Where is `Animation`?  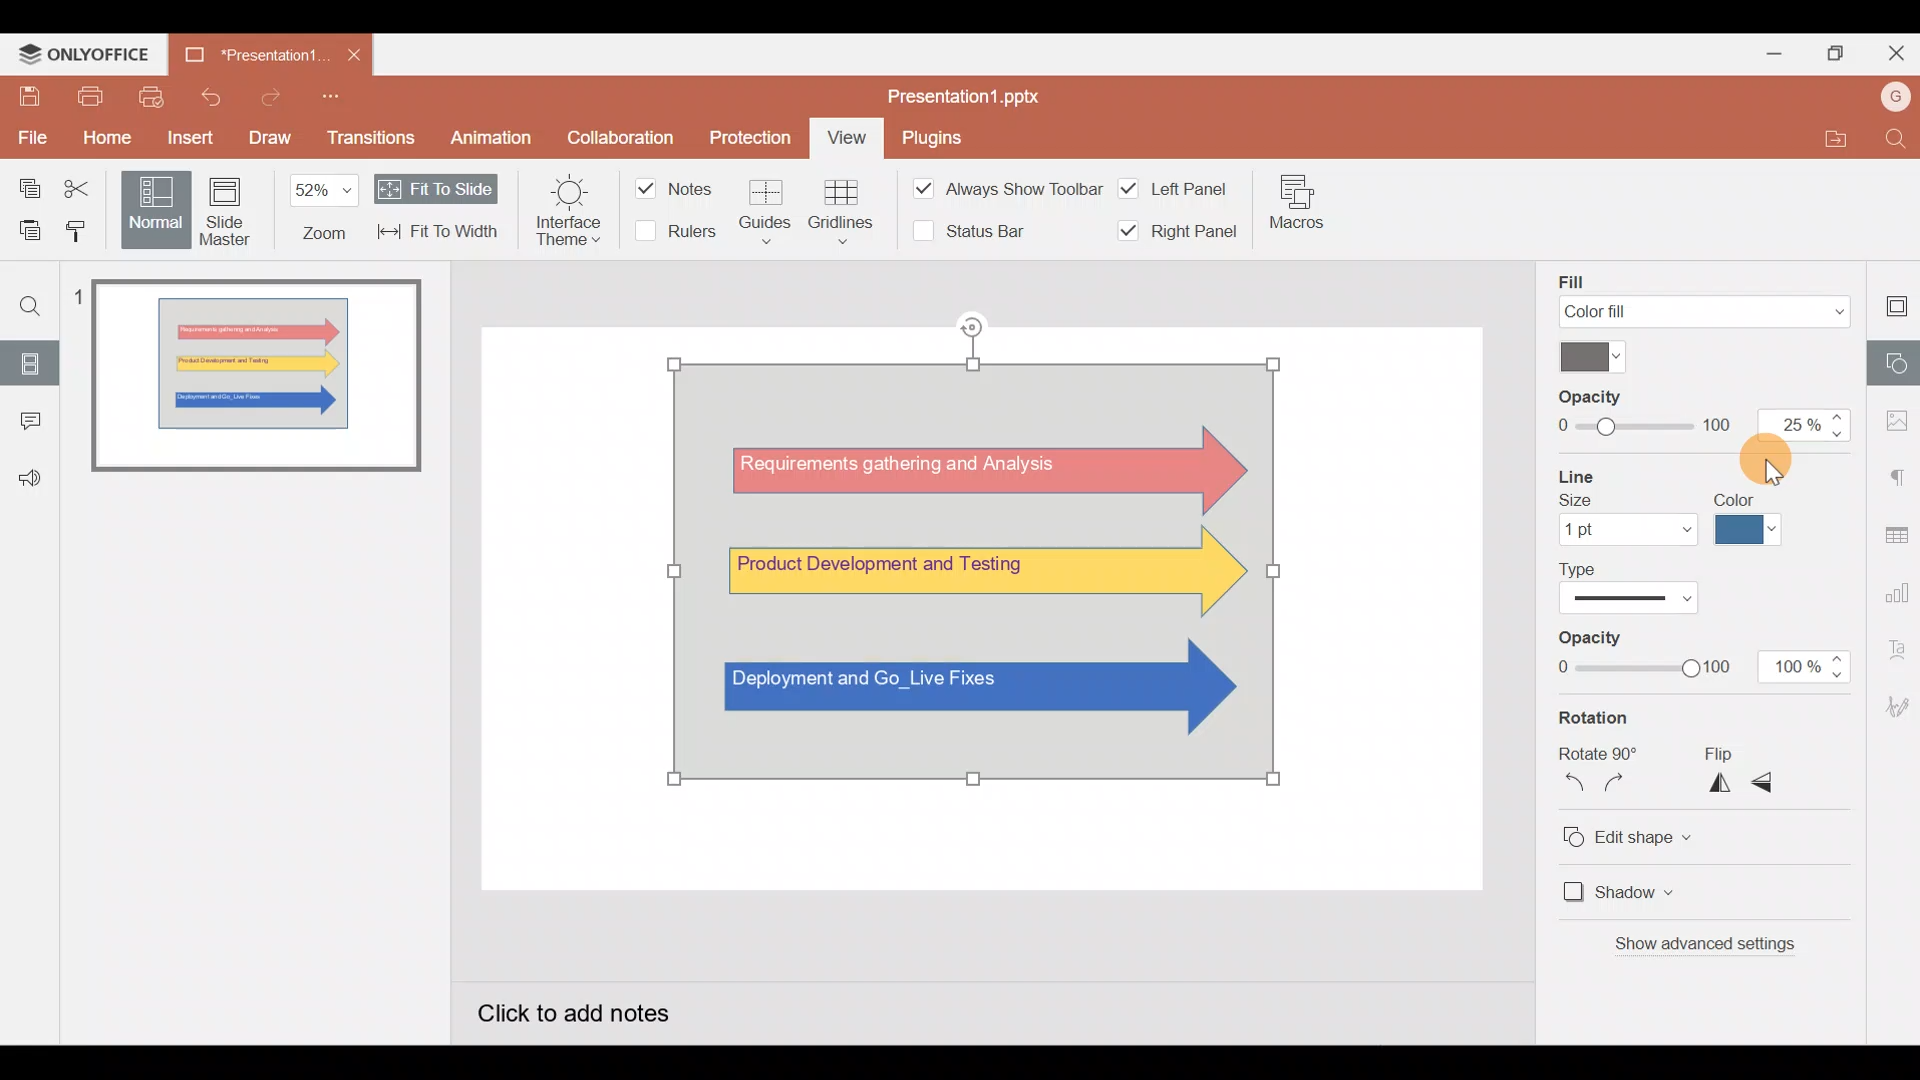 Animation is located at coordinates (493, 134).